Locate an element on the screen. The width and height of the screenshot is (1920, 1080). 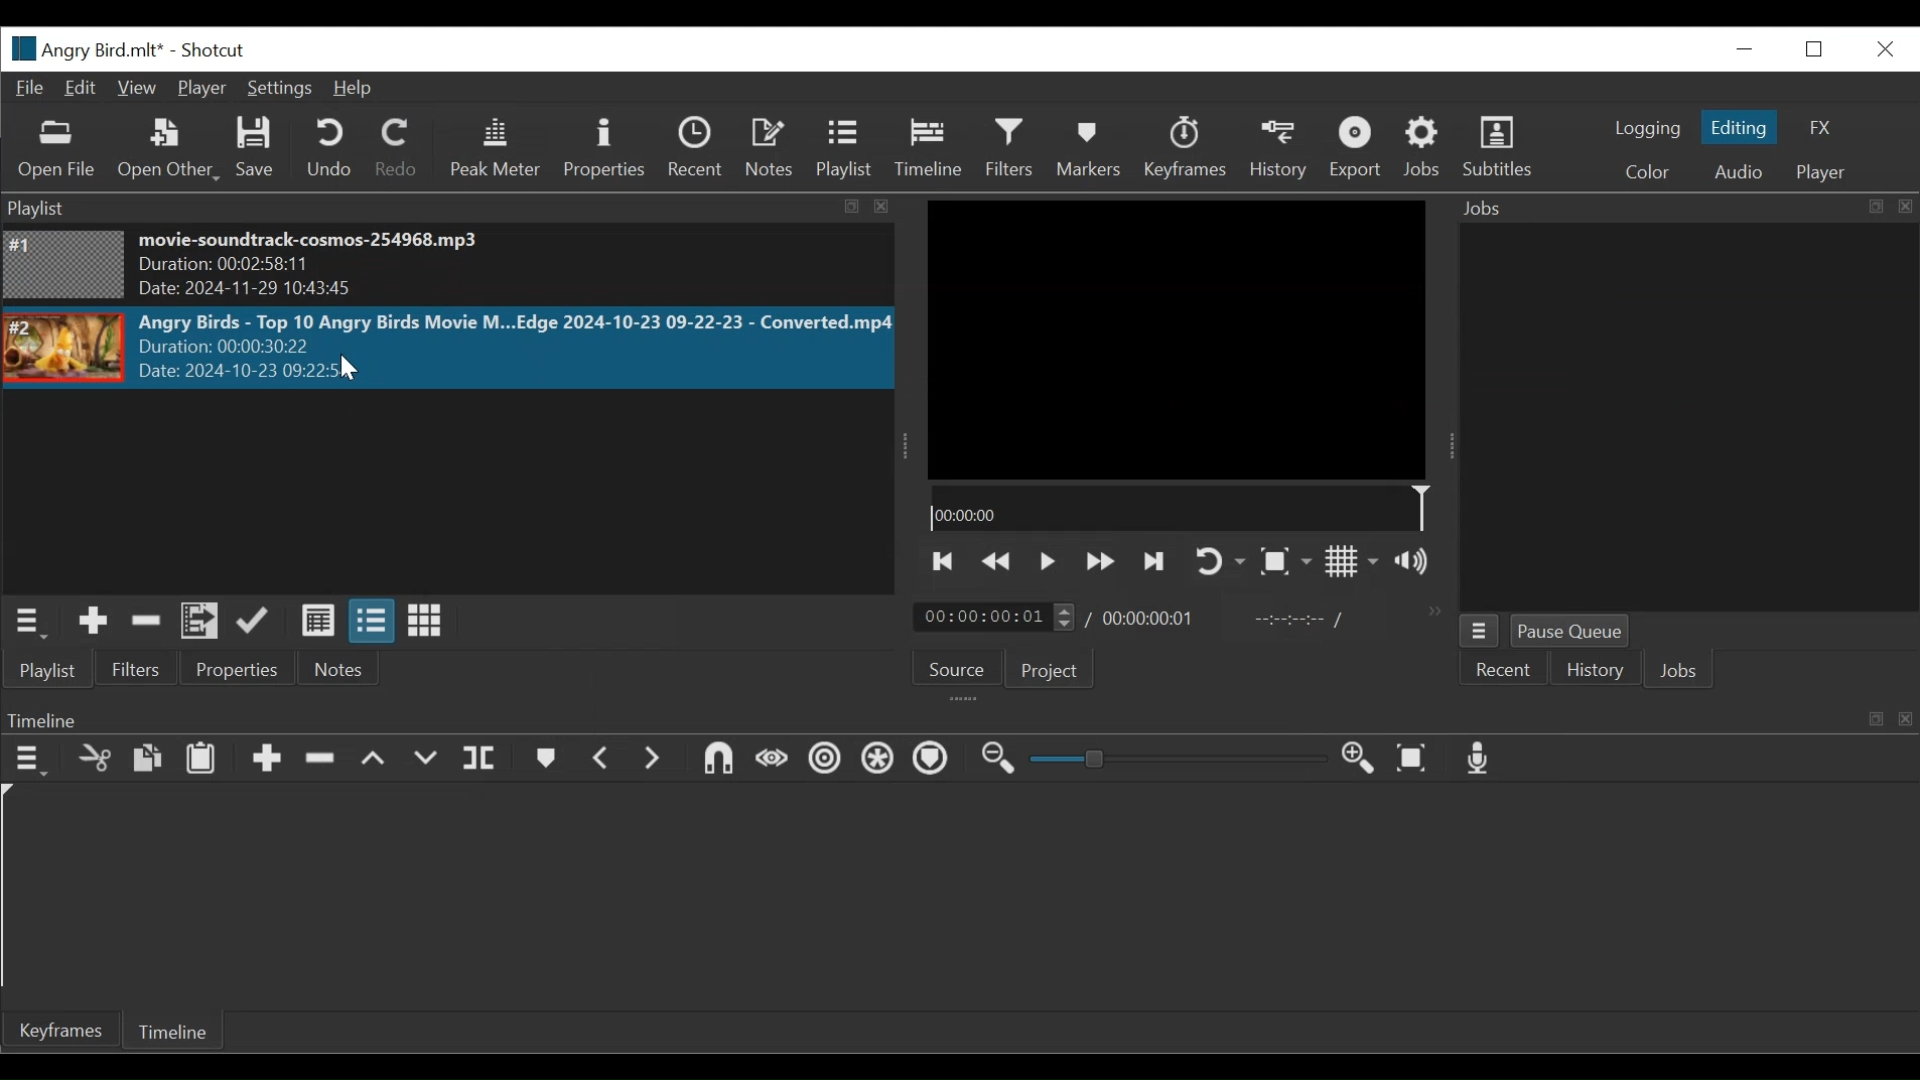
Playlist is located at coordinates (844, 150).